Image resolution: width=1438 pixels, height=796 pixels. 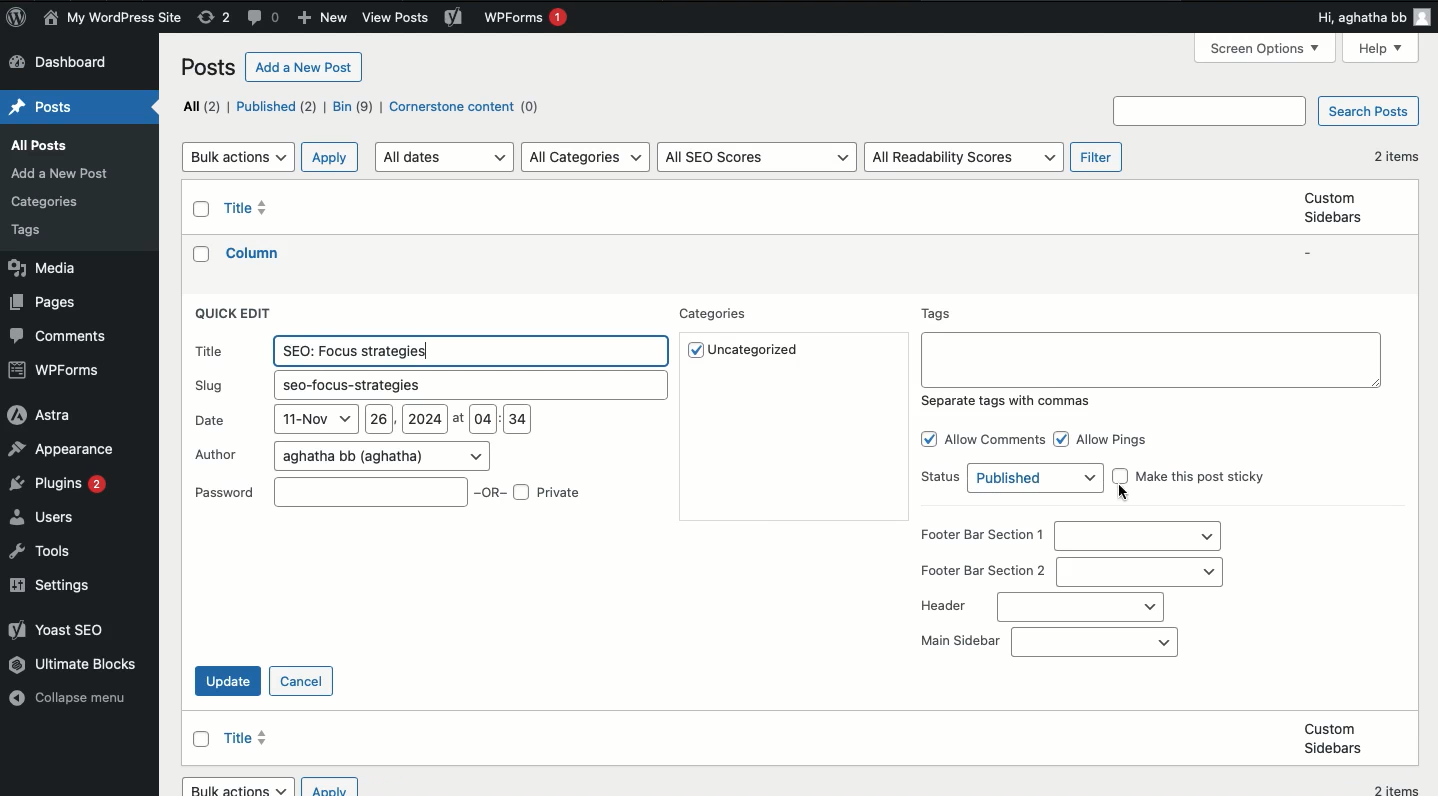 I want to click on New, so click(x=321, y=19).